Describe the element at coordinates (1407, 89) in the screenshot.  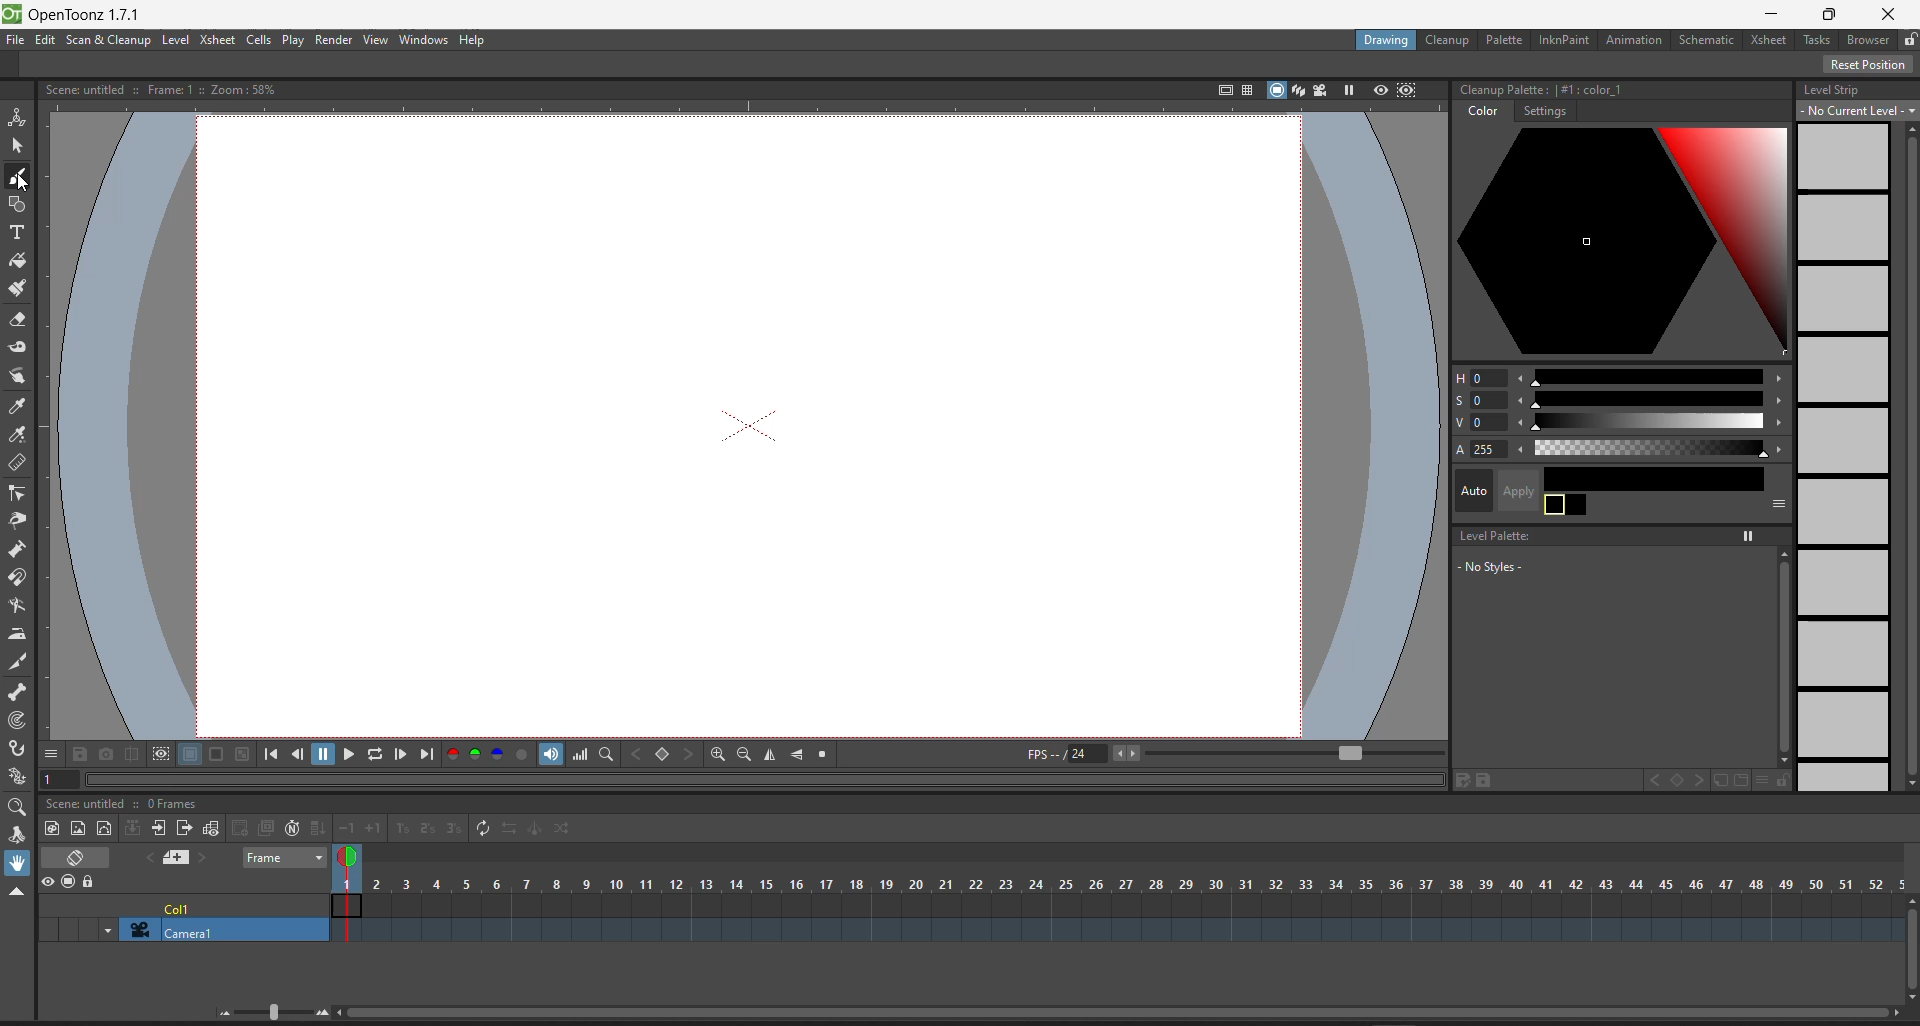
I see `sub camera preview` at that location.